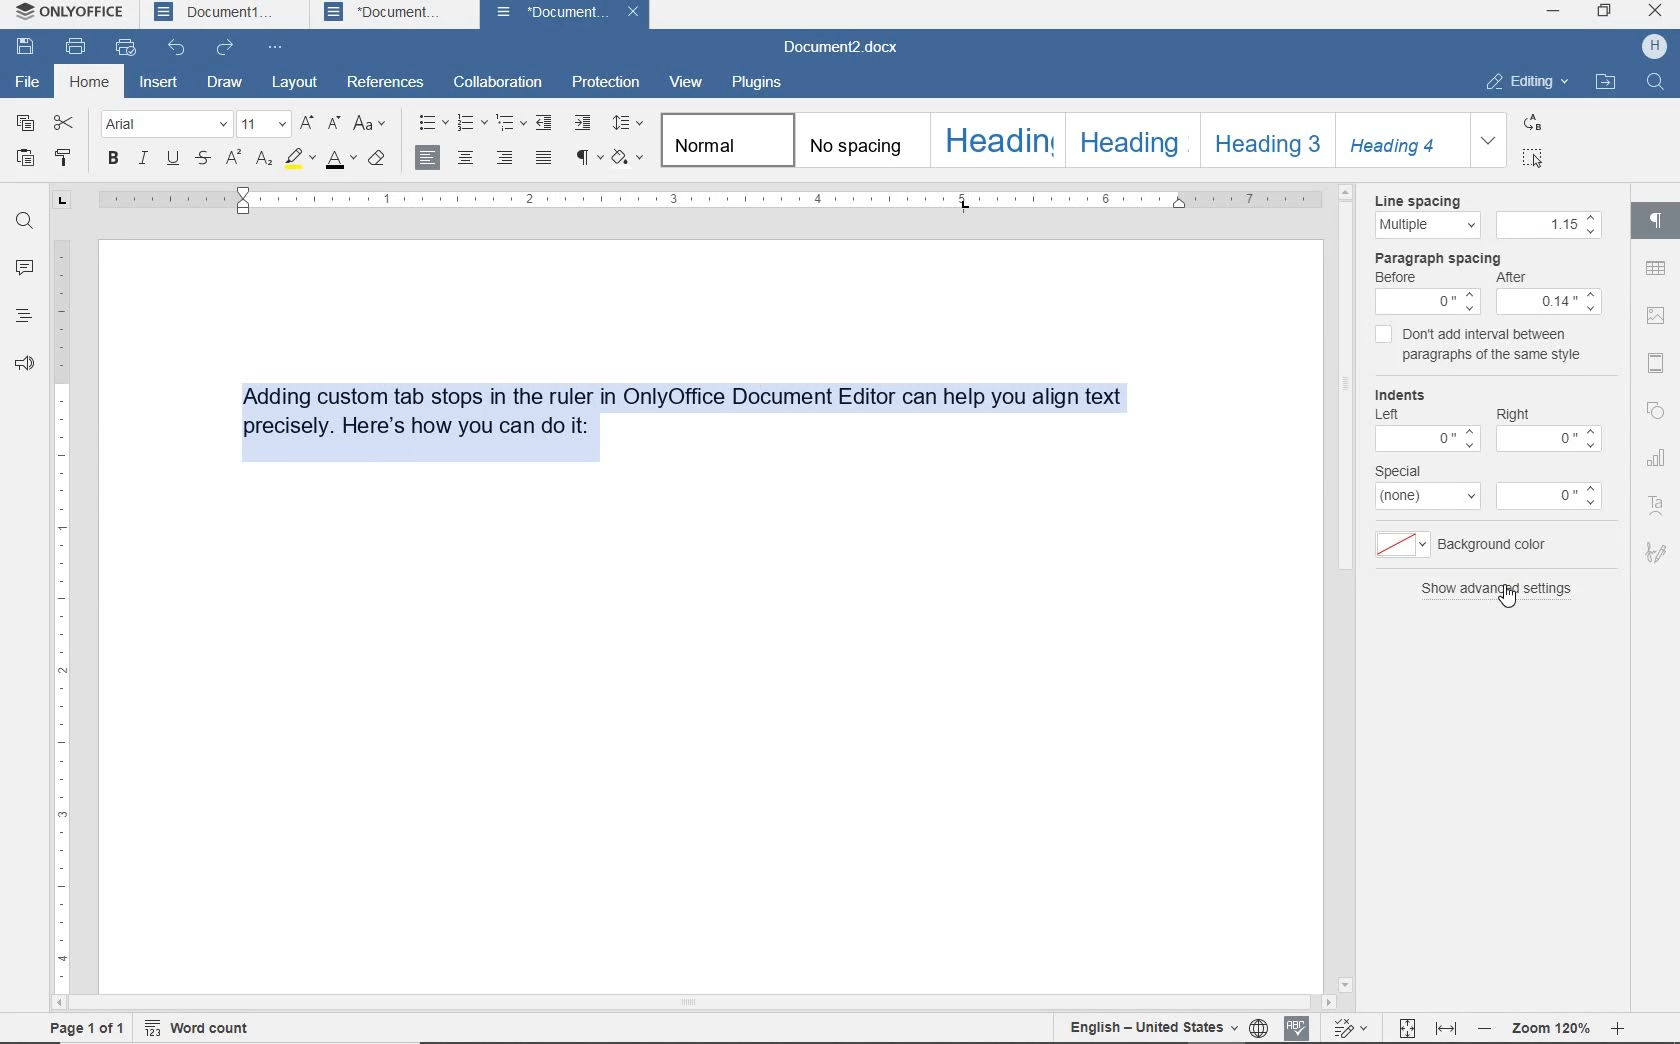  I want to click on text art, so click(1658, 498).